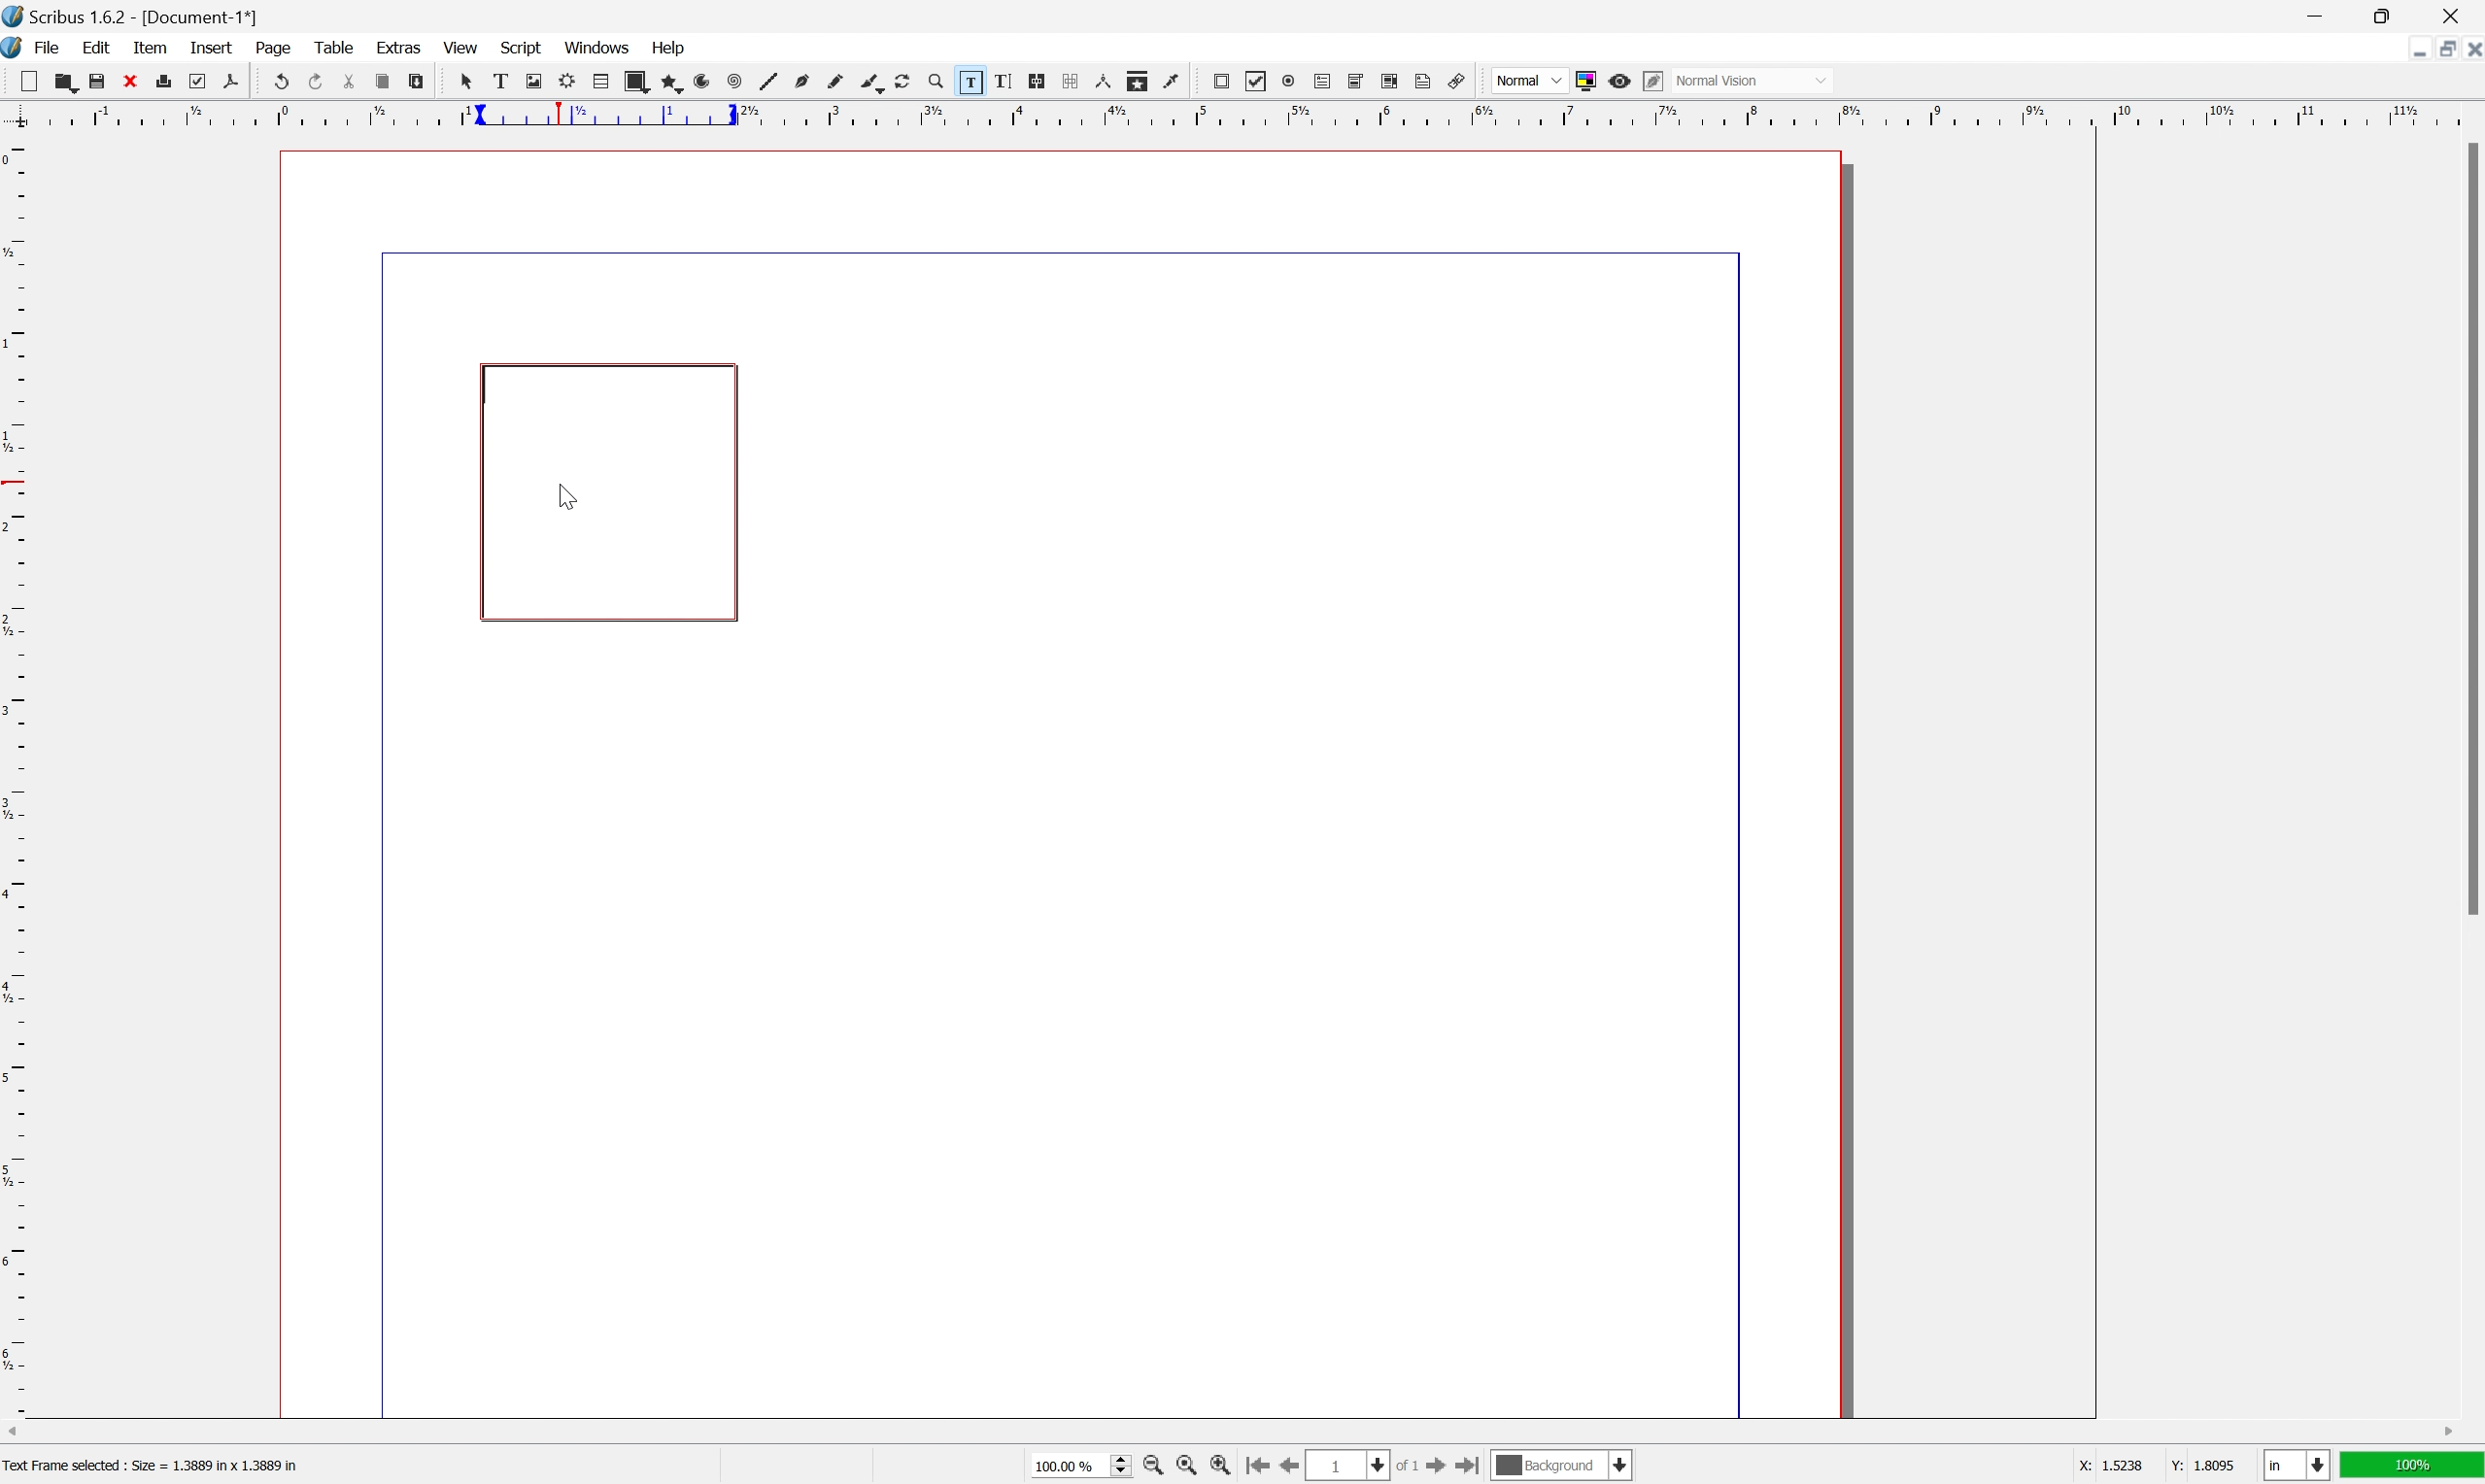  What do you see at coordinates (333, 47) in the screenshot?
I see `table` at bounding box center [333, 47].